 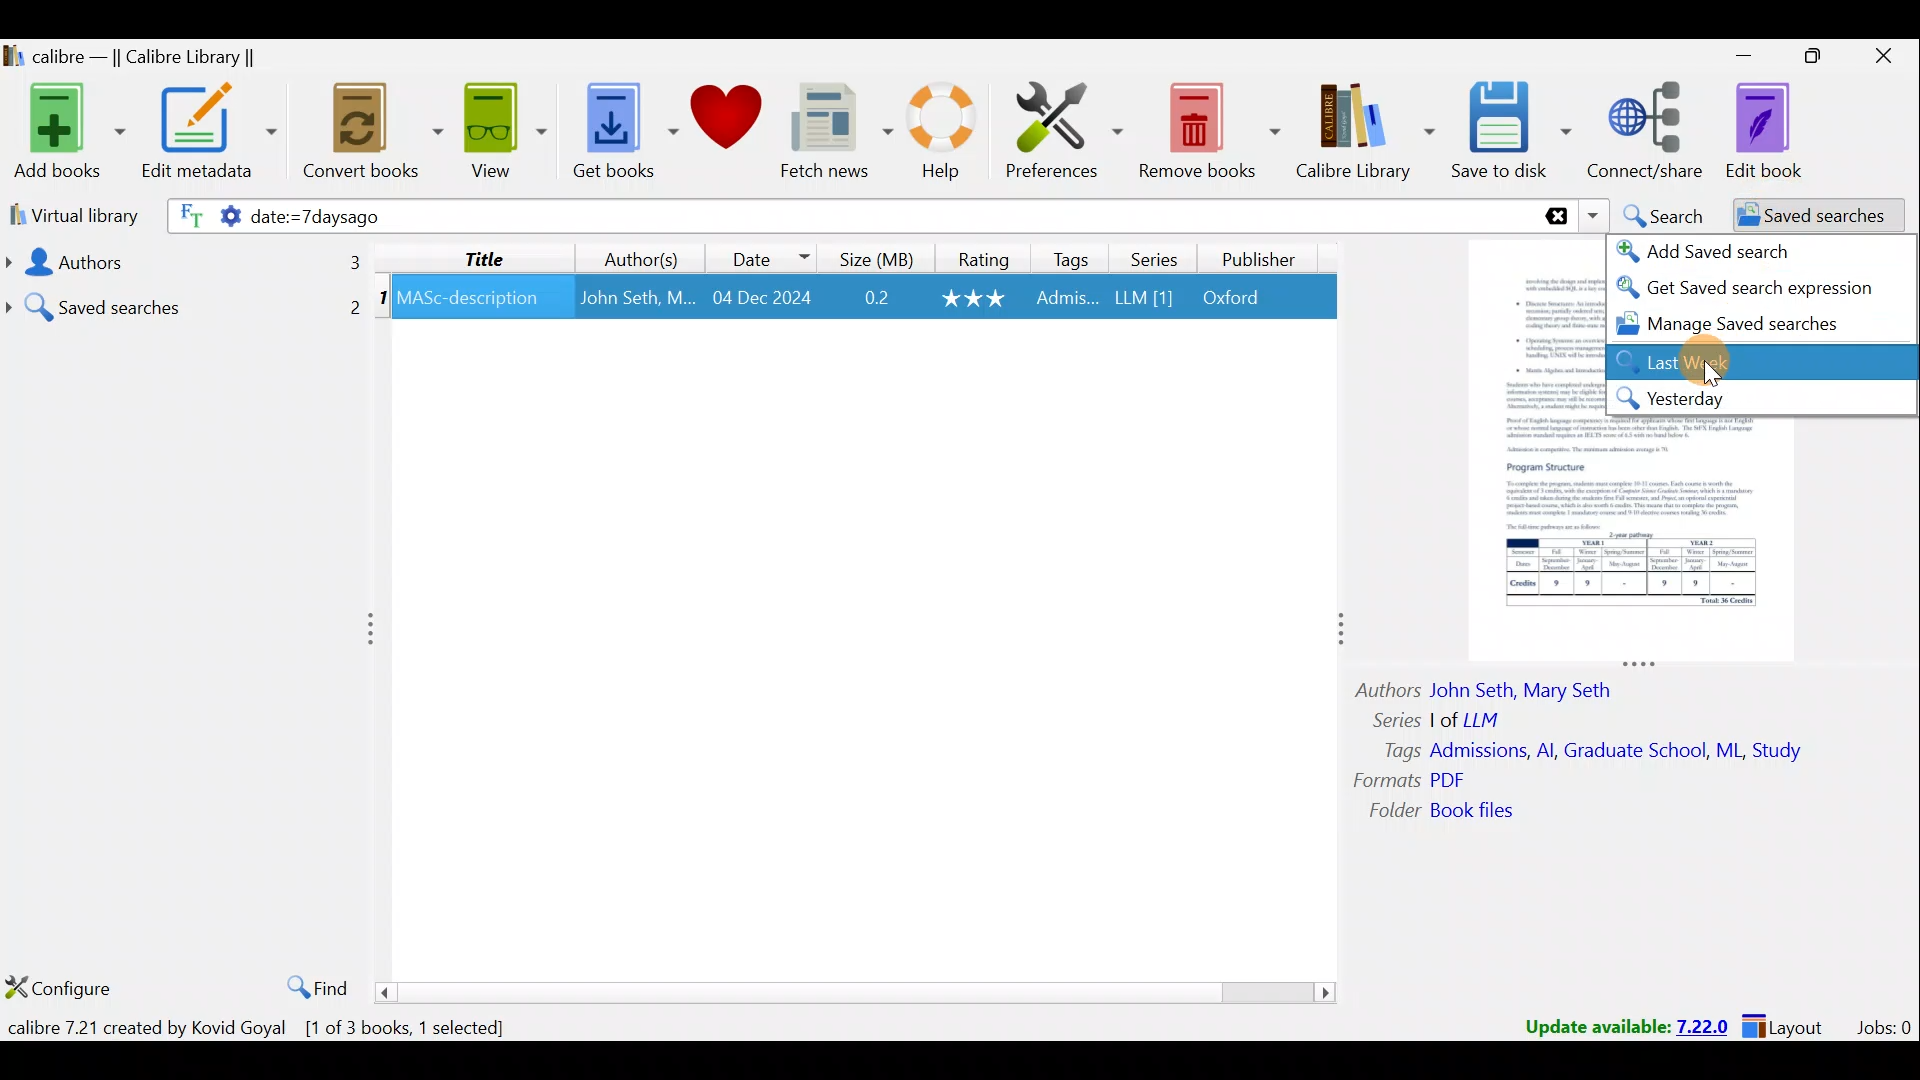 What do you see at coordinates (858, 991) in the screenshot?
I see `Scroll bar` at bounding box center [858, 991].